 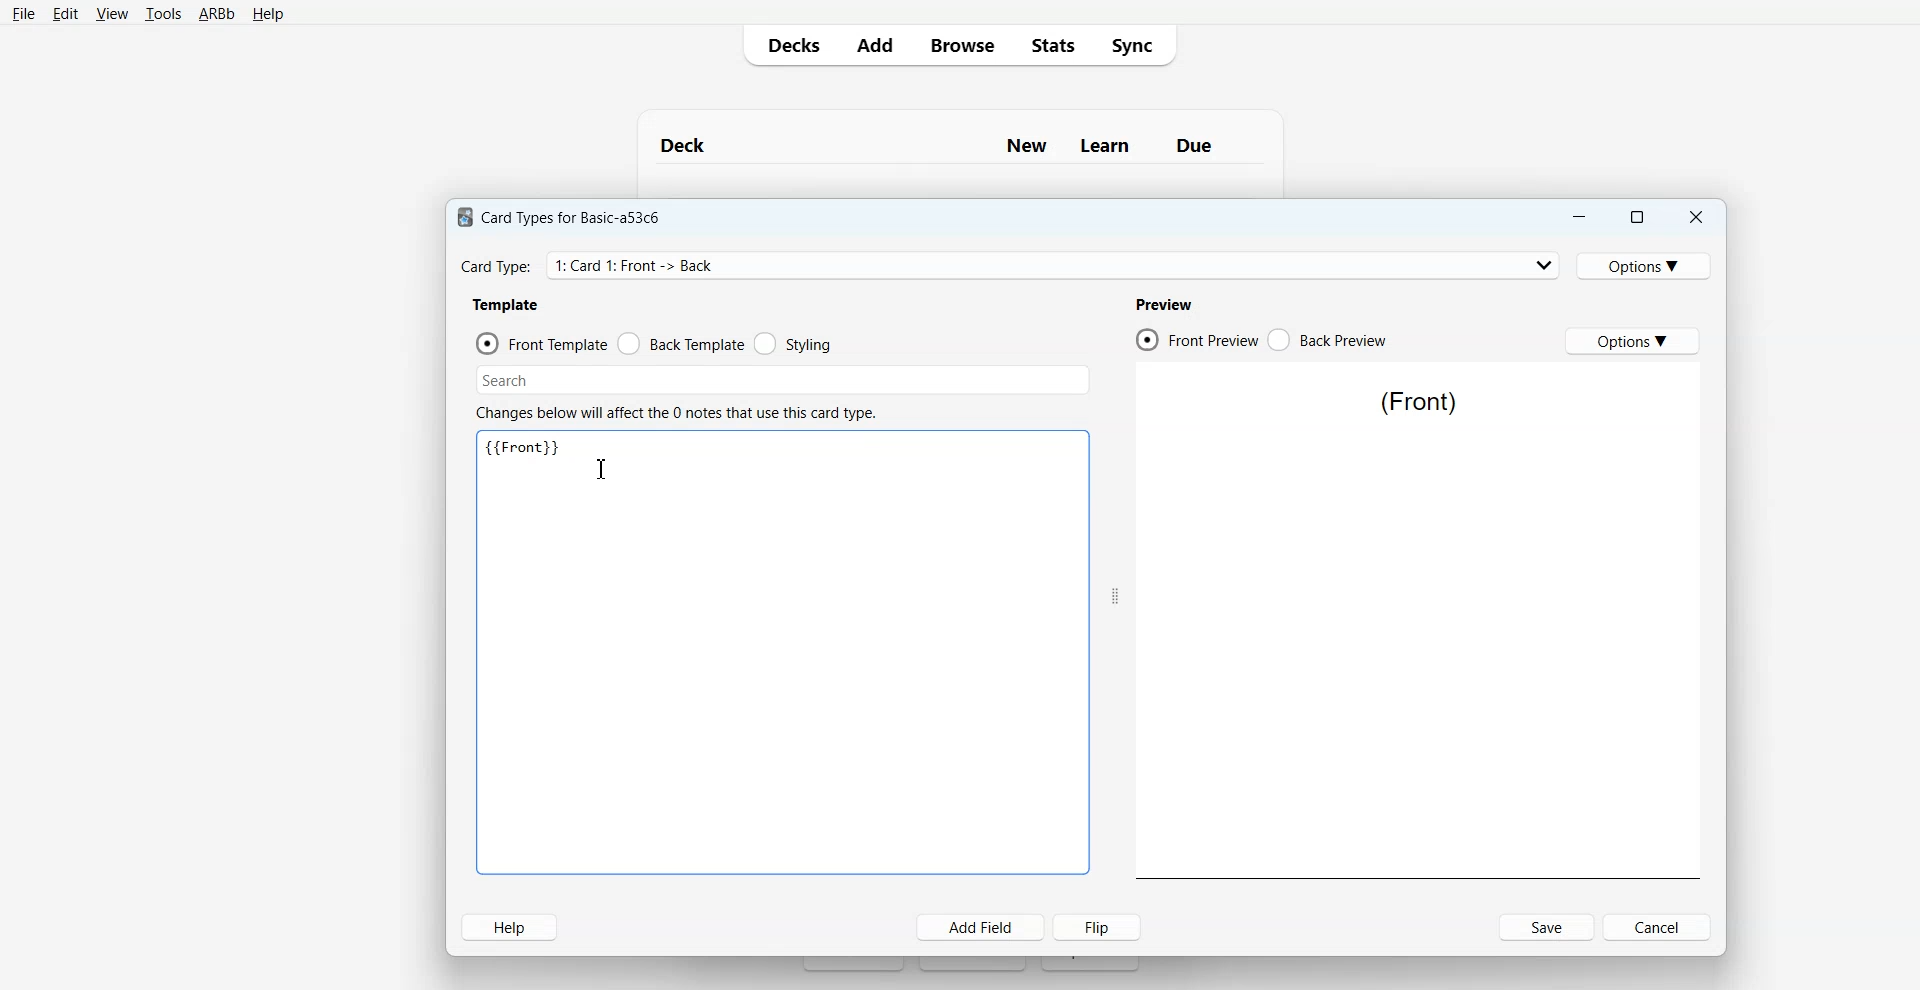 I want to click on Browse, so click(x=961, y=44).